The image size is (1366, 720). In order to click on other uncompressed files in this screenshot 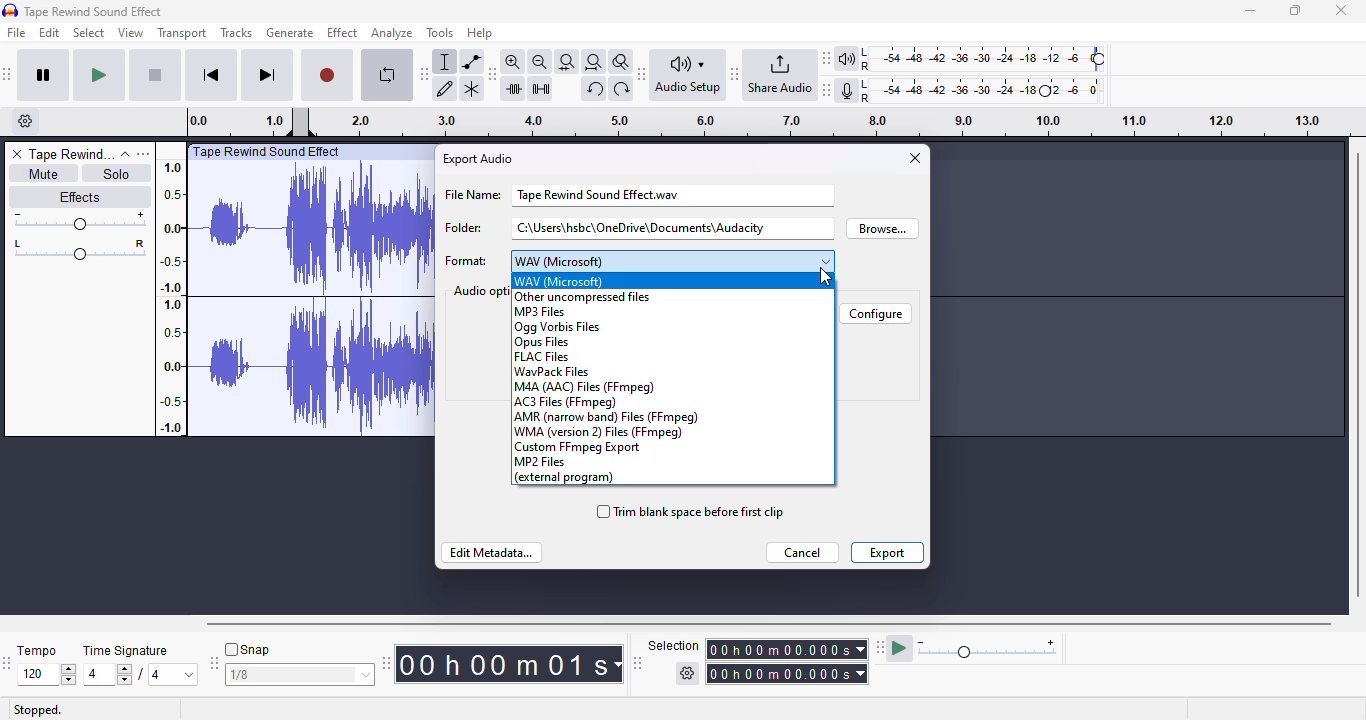, I will do `click(584, 297)`.